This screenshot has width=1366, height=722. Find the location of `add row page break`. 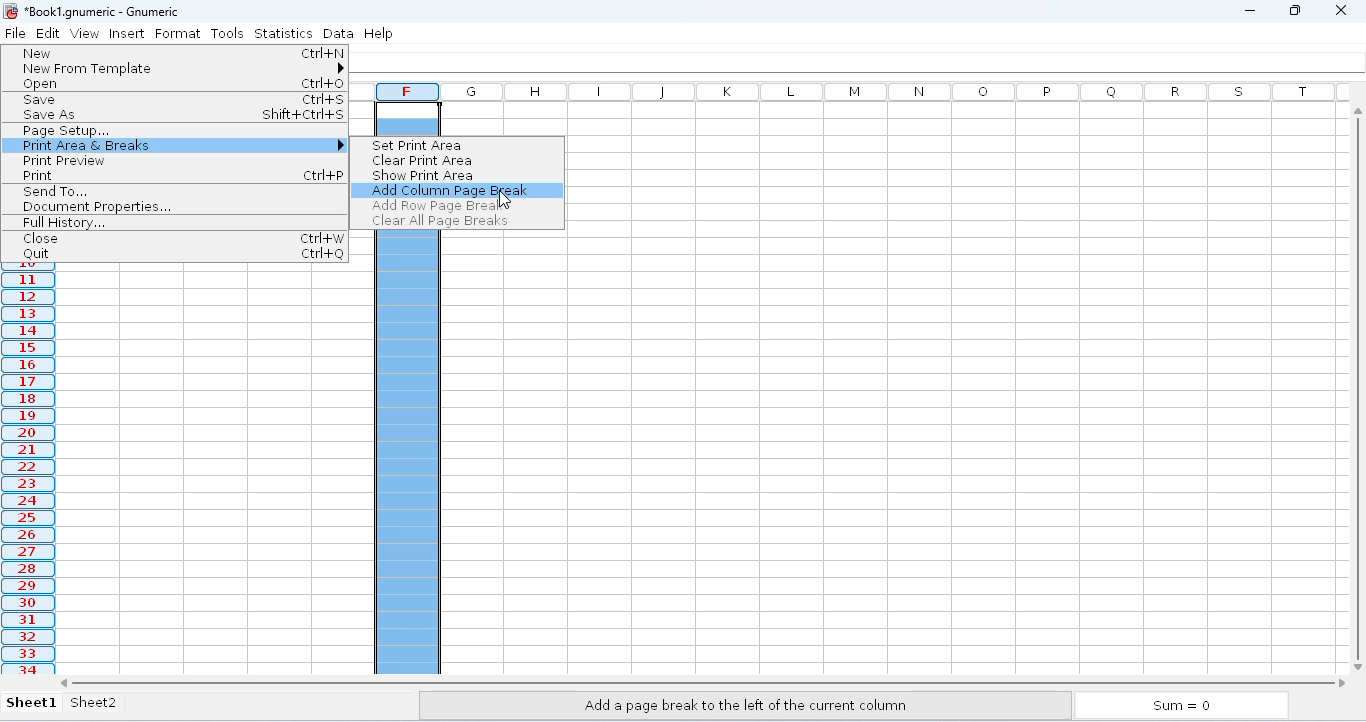

add row page break is located at coordinates (435, 205).